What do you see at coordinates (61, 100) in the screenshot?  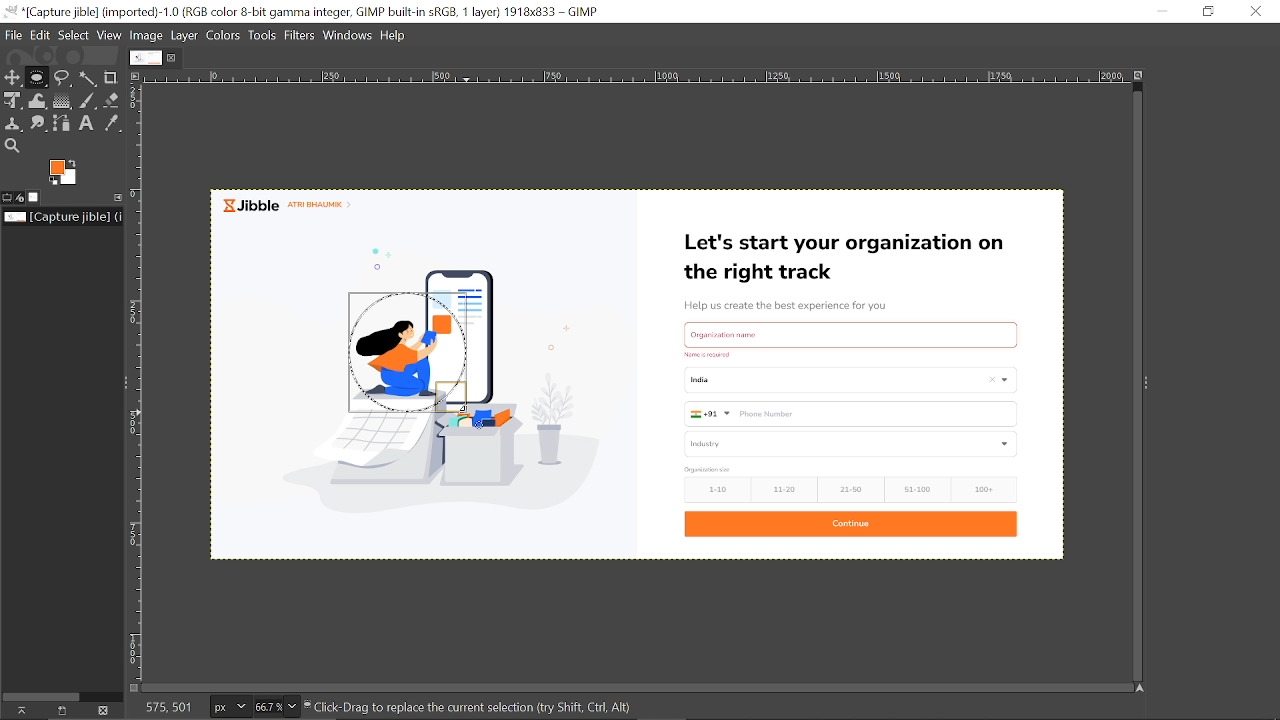 I see `gradiaent tool` at bounding box center [61, 100].